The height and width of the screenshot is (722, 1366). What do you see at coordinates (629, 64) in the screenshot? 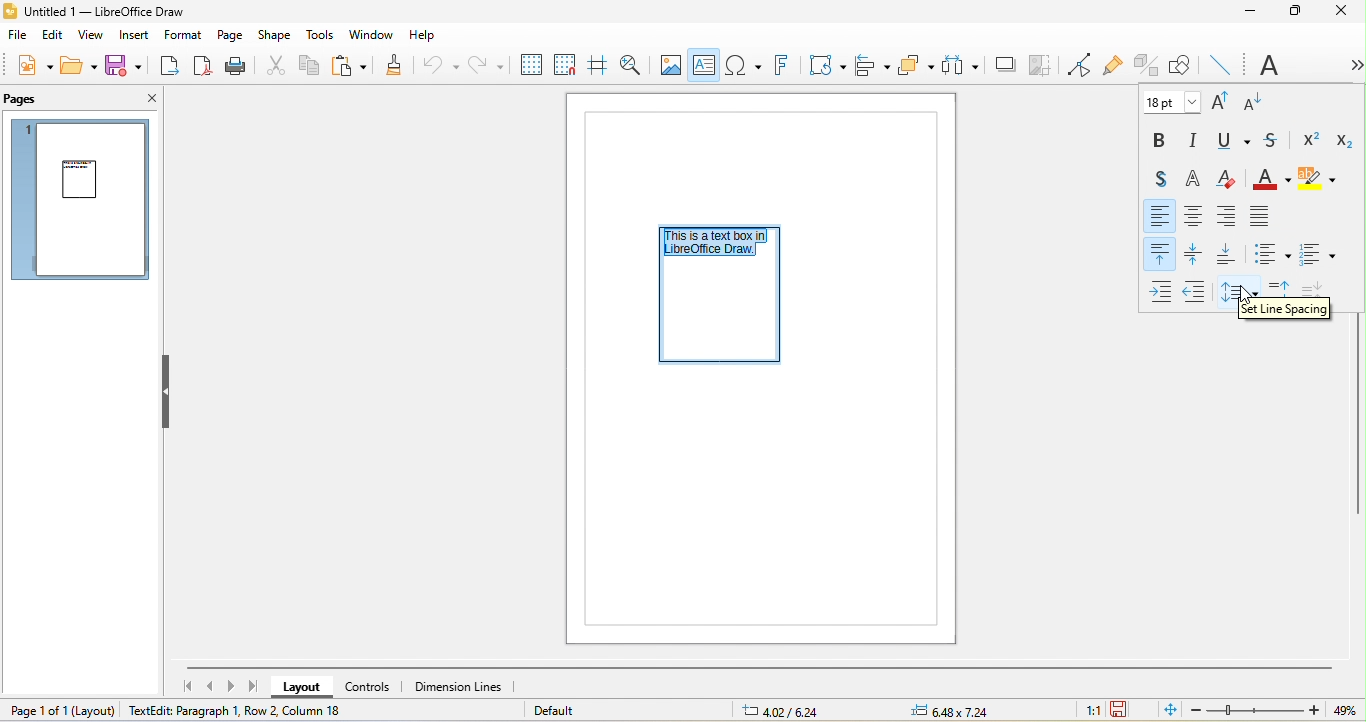
I see `zoom and pan` at bounding box center [629, 64].